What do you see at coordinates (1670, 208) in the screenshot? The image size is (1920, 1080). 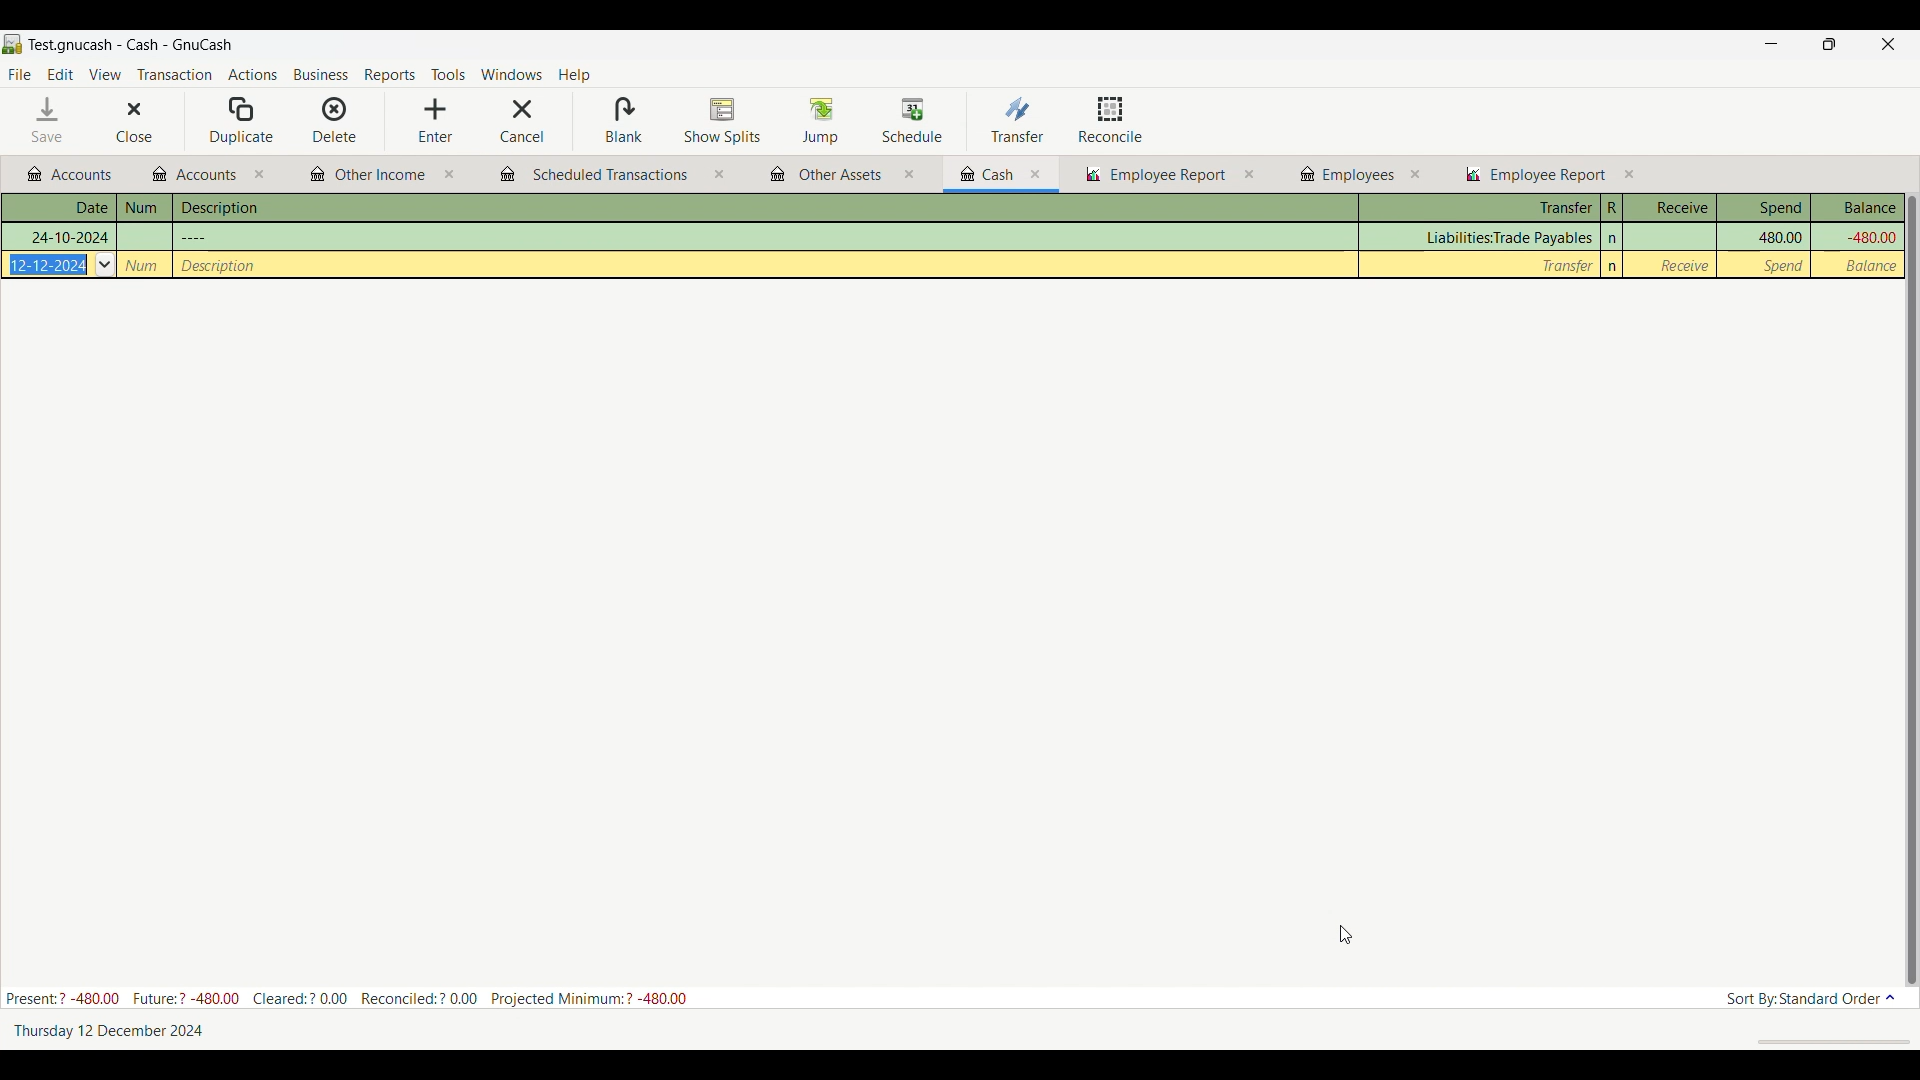 I see `Receive column` at bounding box center [1670, 208].